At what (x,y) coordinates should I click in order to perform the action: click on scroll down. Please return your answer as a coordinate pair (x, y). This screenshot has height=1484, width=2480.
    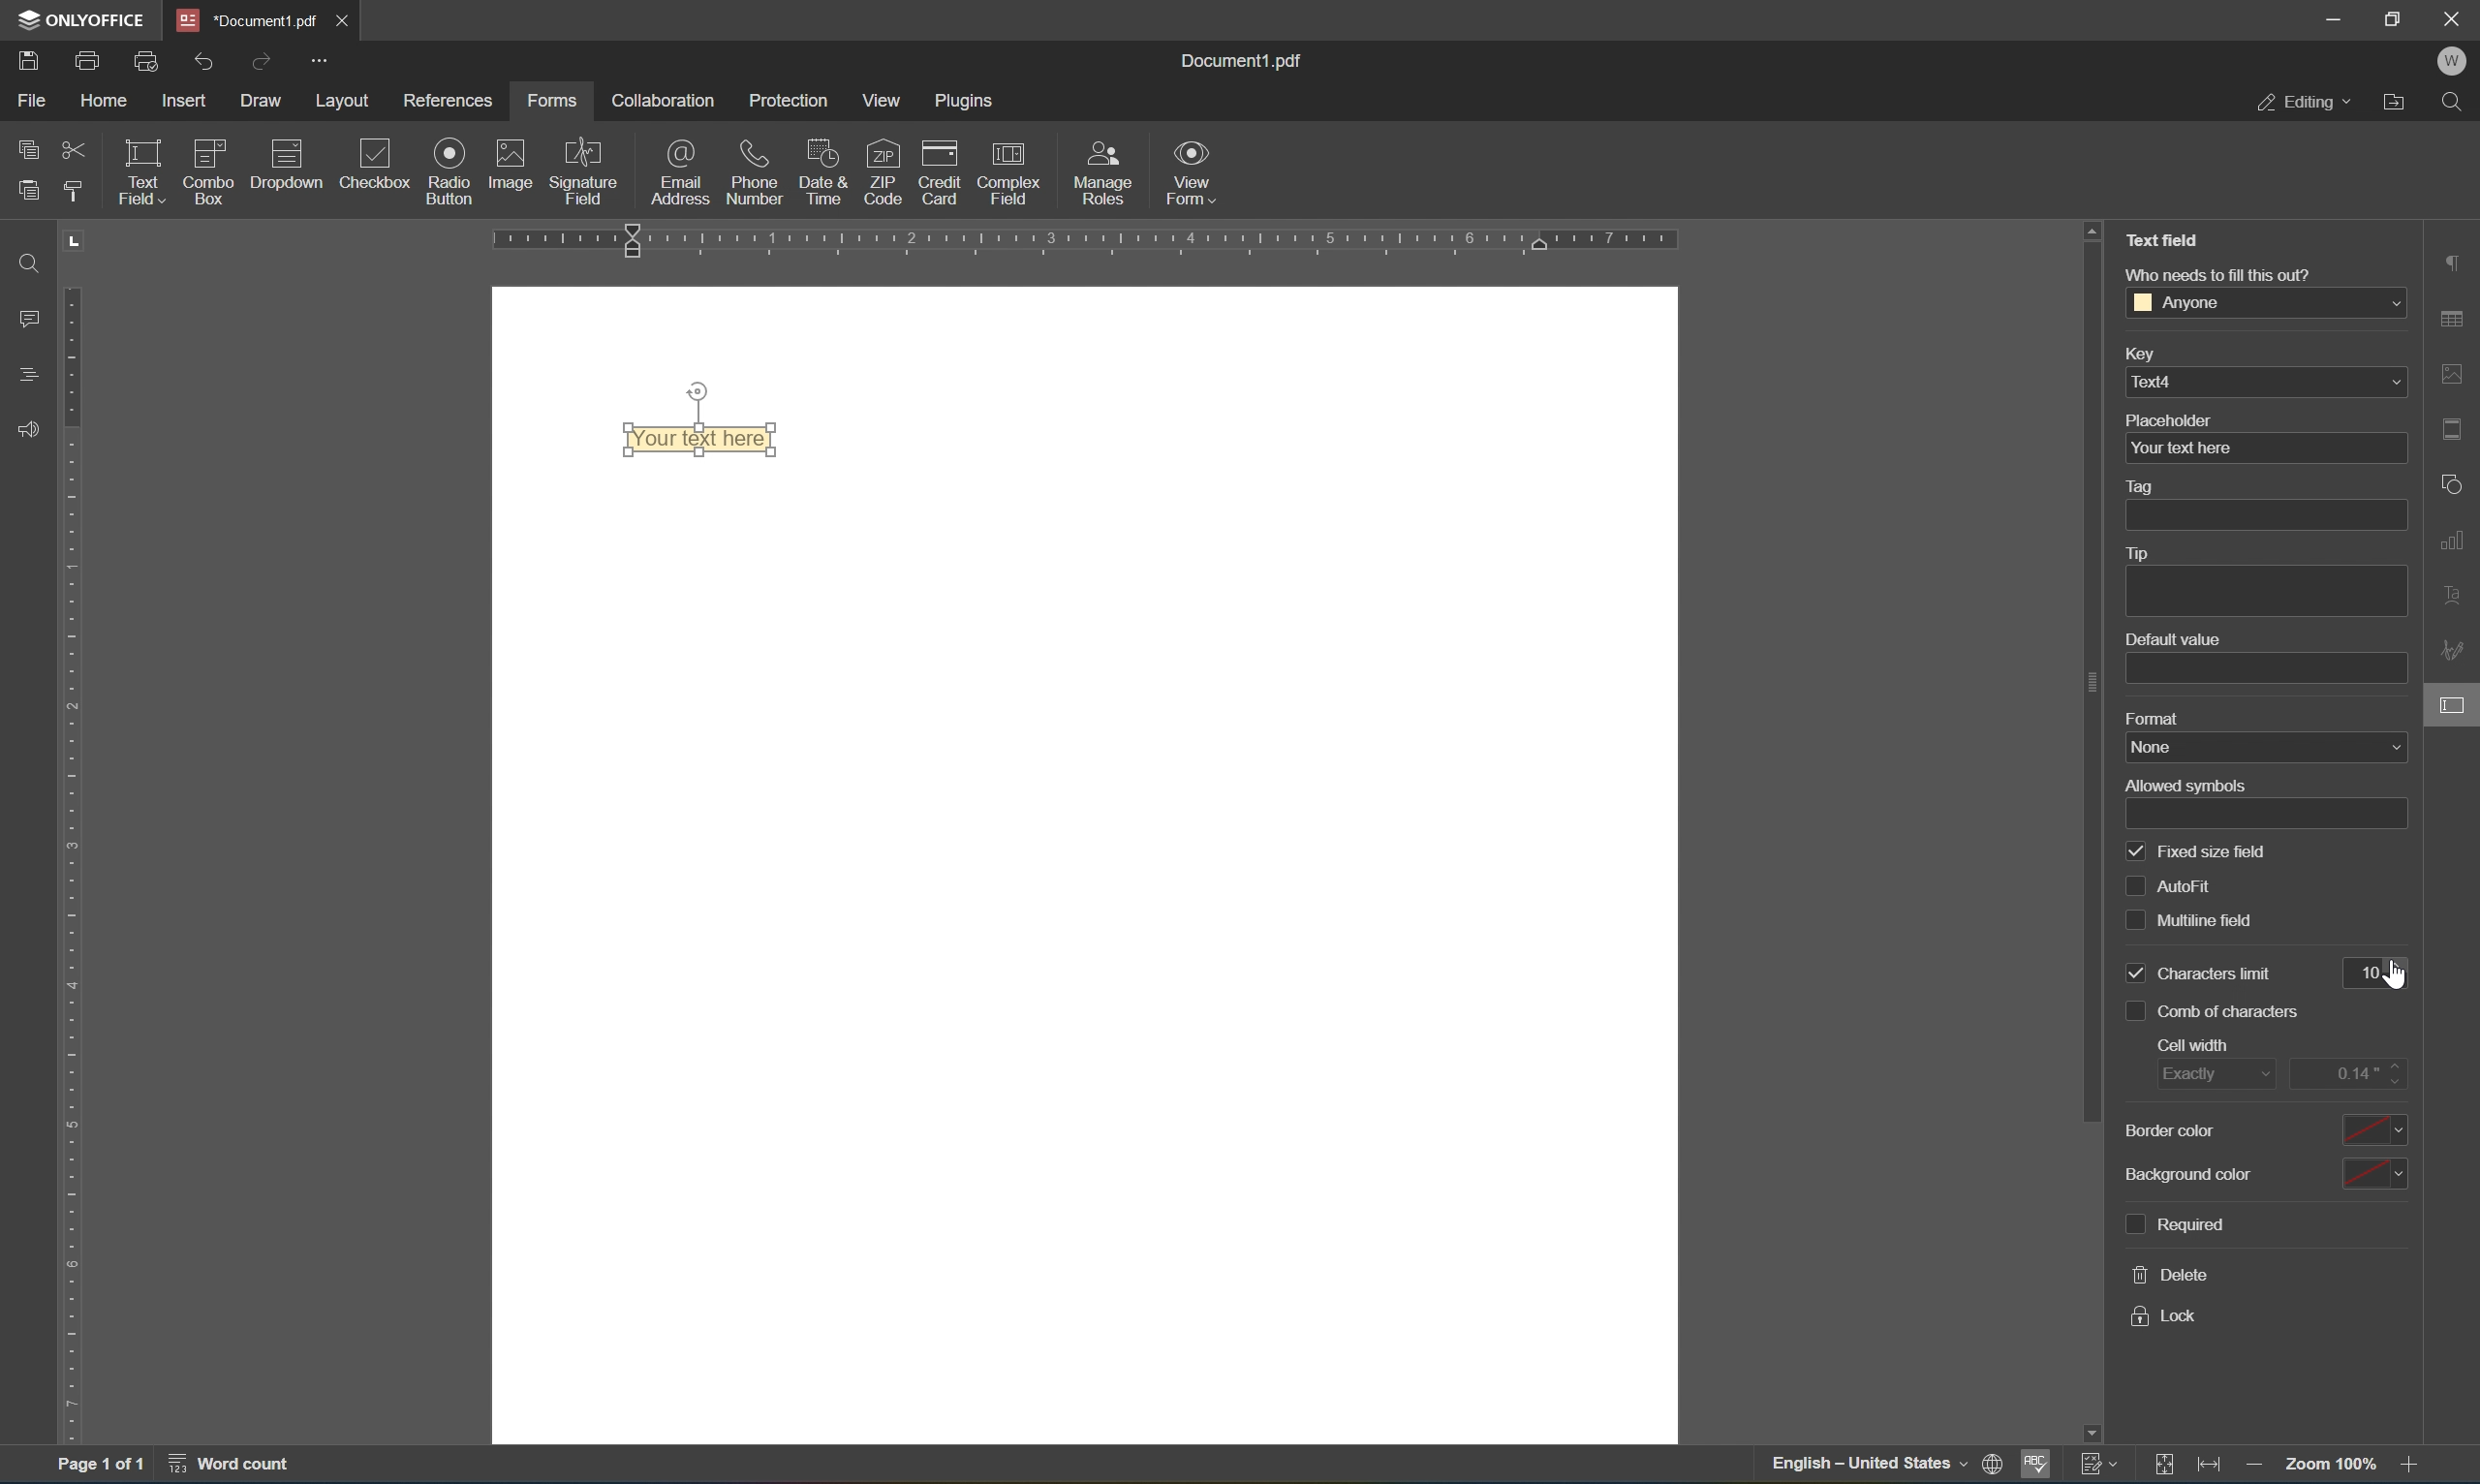
    Looking at the image, I should click on (2416, 1428).